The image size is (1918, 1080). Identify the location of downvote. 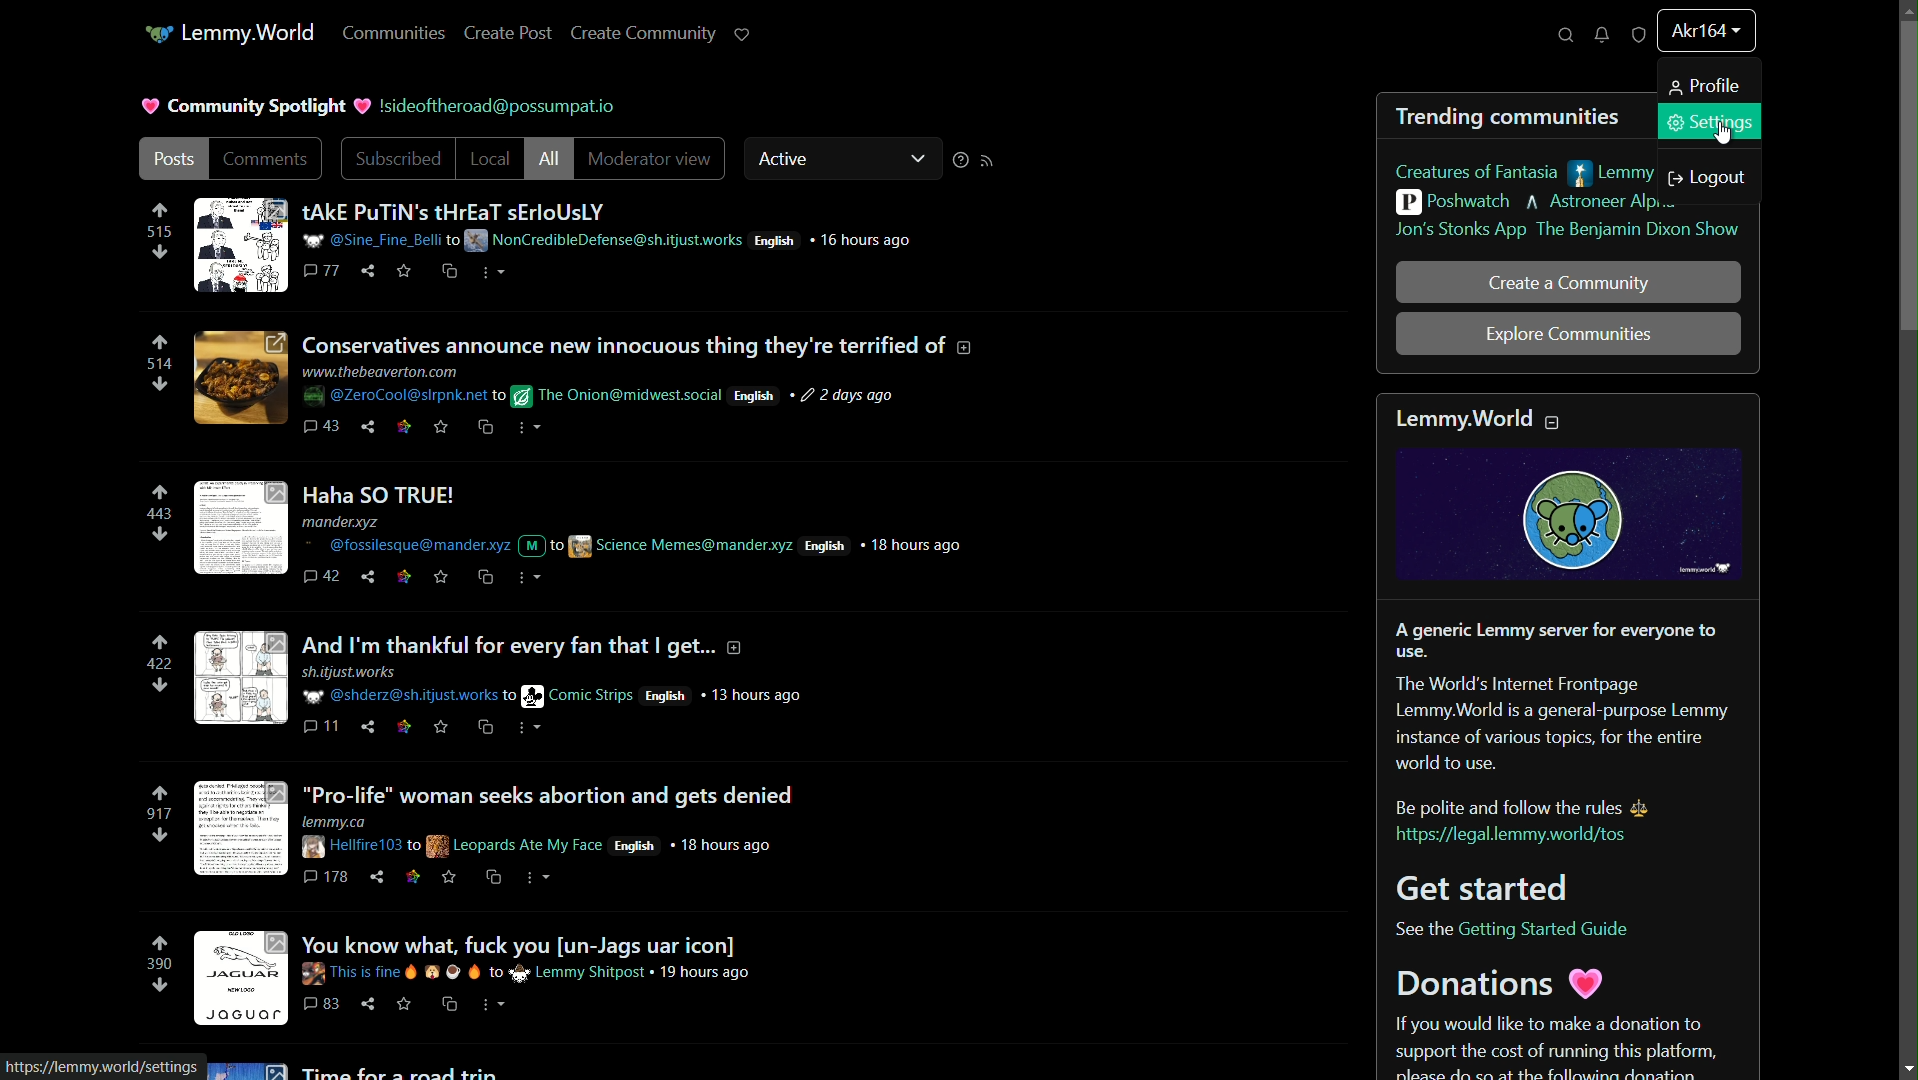
(160, 686).